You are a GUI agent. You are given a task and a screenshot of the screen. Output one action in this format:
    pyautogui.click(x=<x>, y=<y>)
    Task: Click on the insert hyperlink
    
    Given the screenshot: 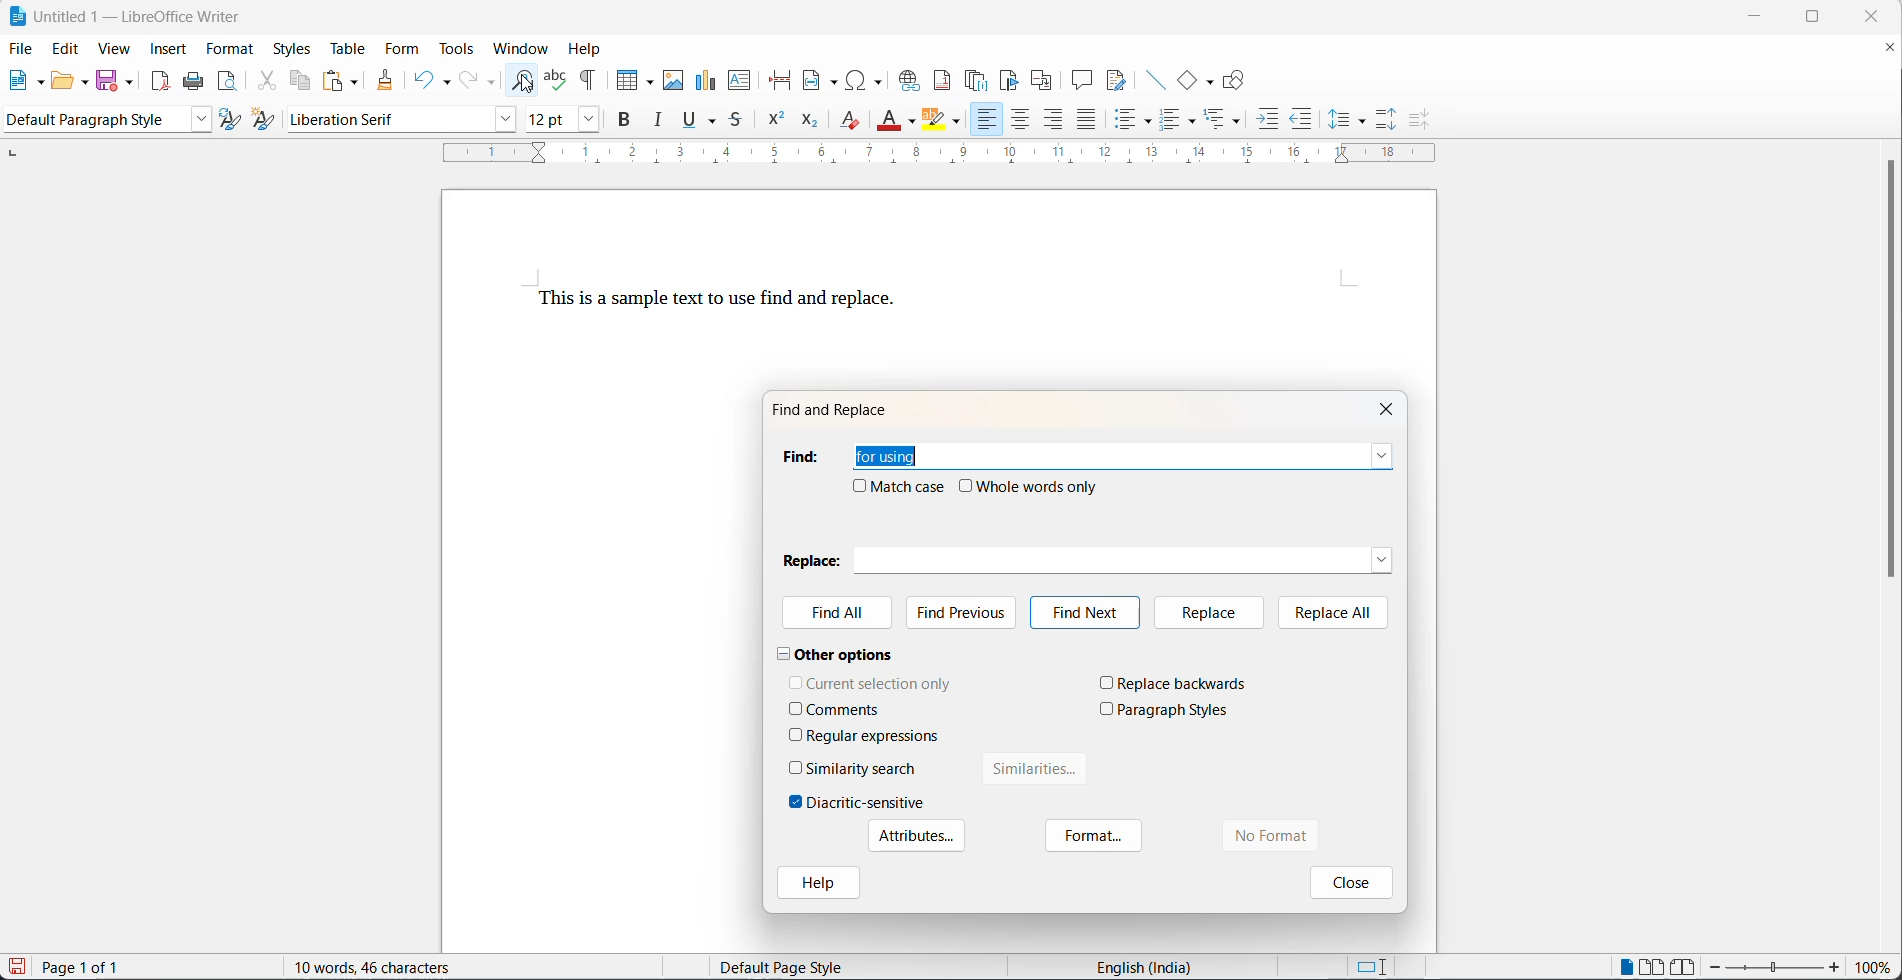 What is the action you would take?
    pyautogui.click(x=911, y=80)
    